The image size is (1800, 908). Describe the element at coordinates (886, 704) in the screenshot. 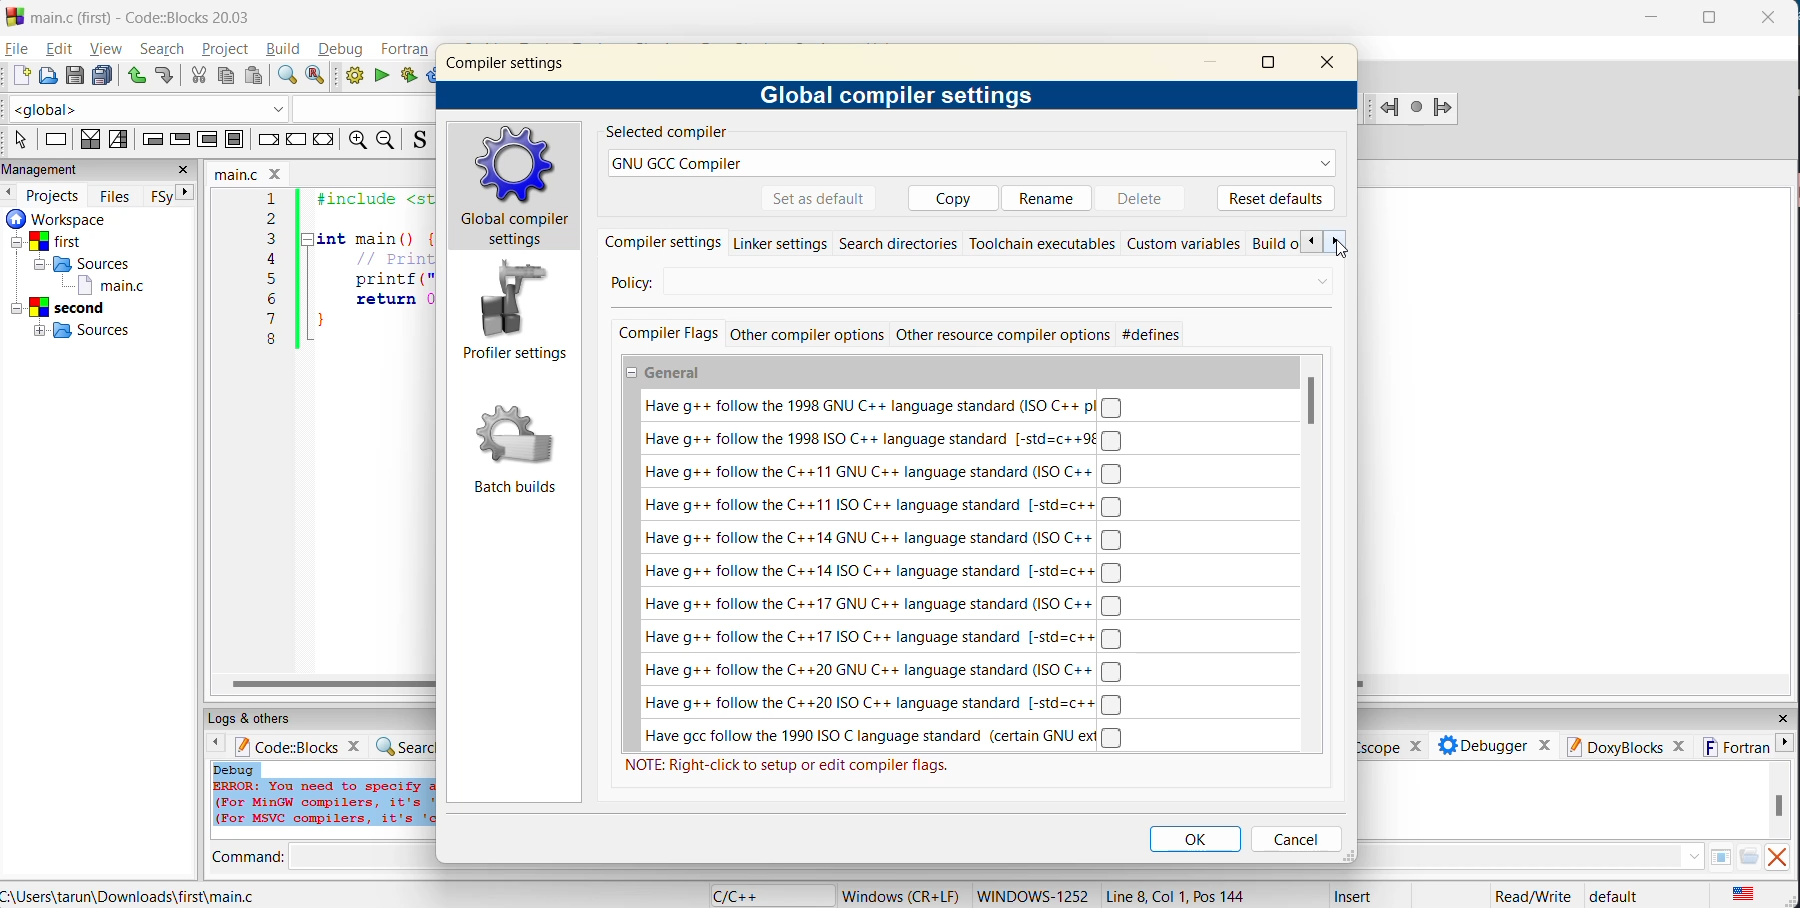

I see `Have g++ follow the C++20 ISO C++ language standard [-std=c++` at that location.